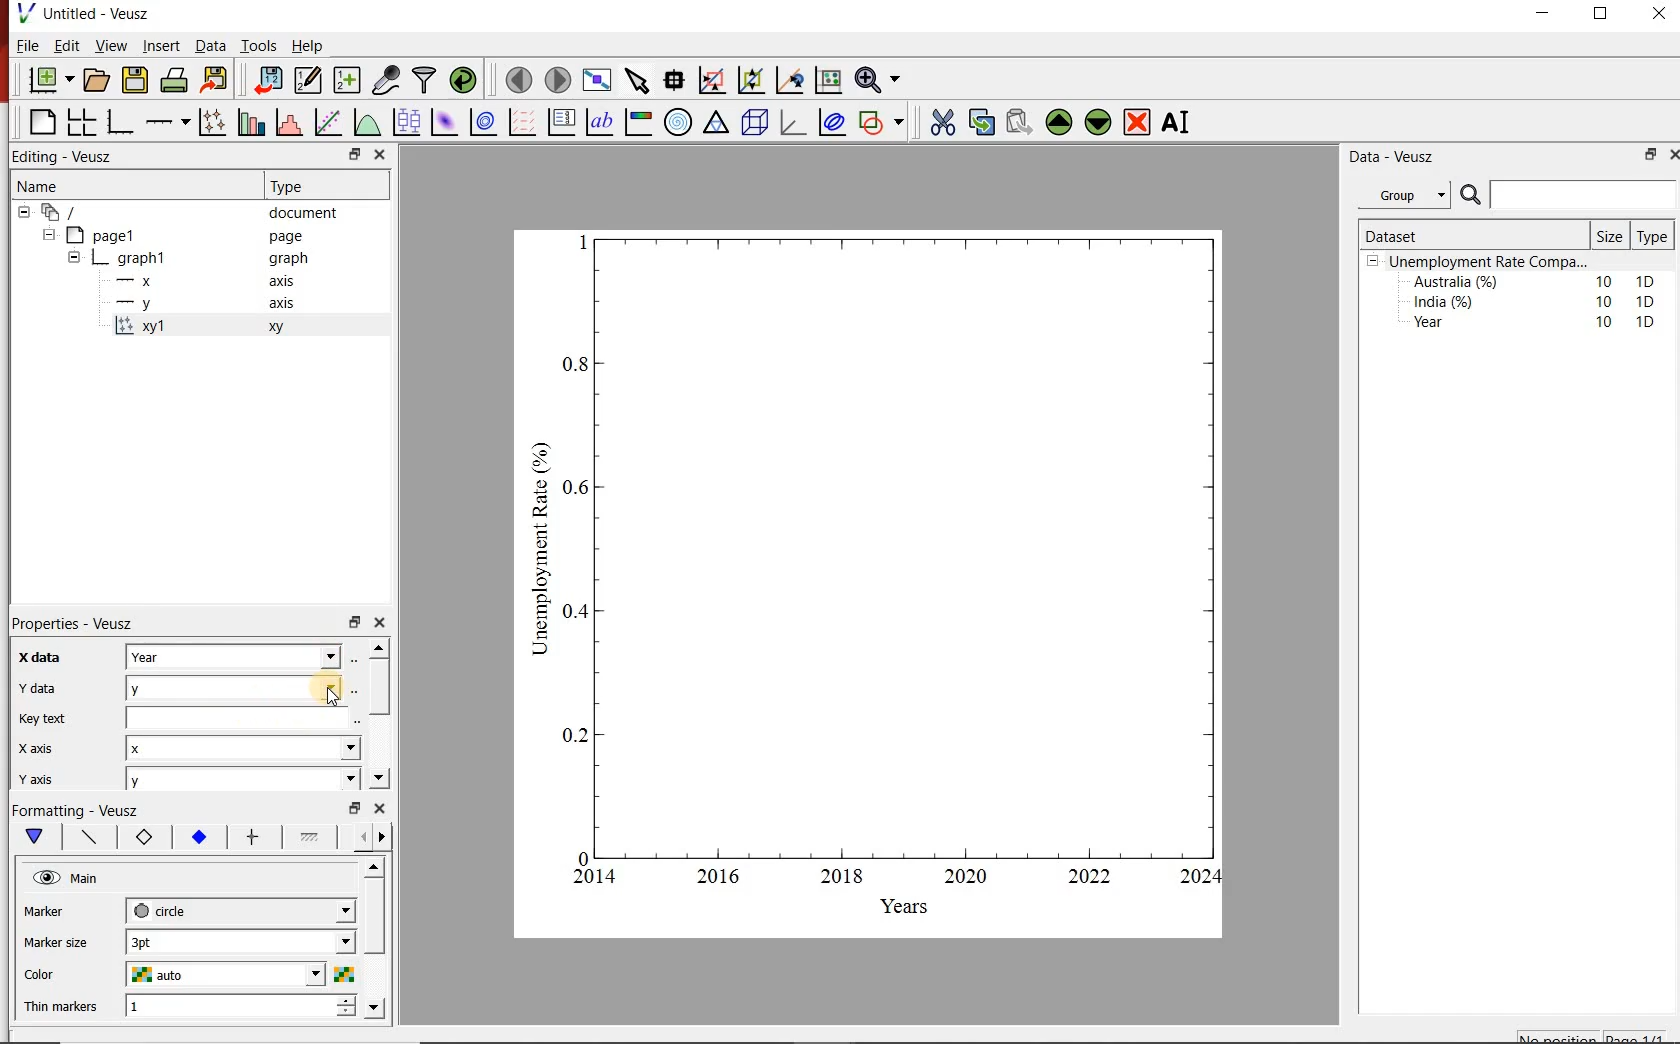  Describe the element at coordinates (310, 78) in the screenshot. I see `edit and enter new datasets` at that location.